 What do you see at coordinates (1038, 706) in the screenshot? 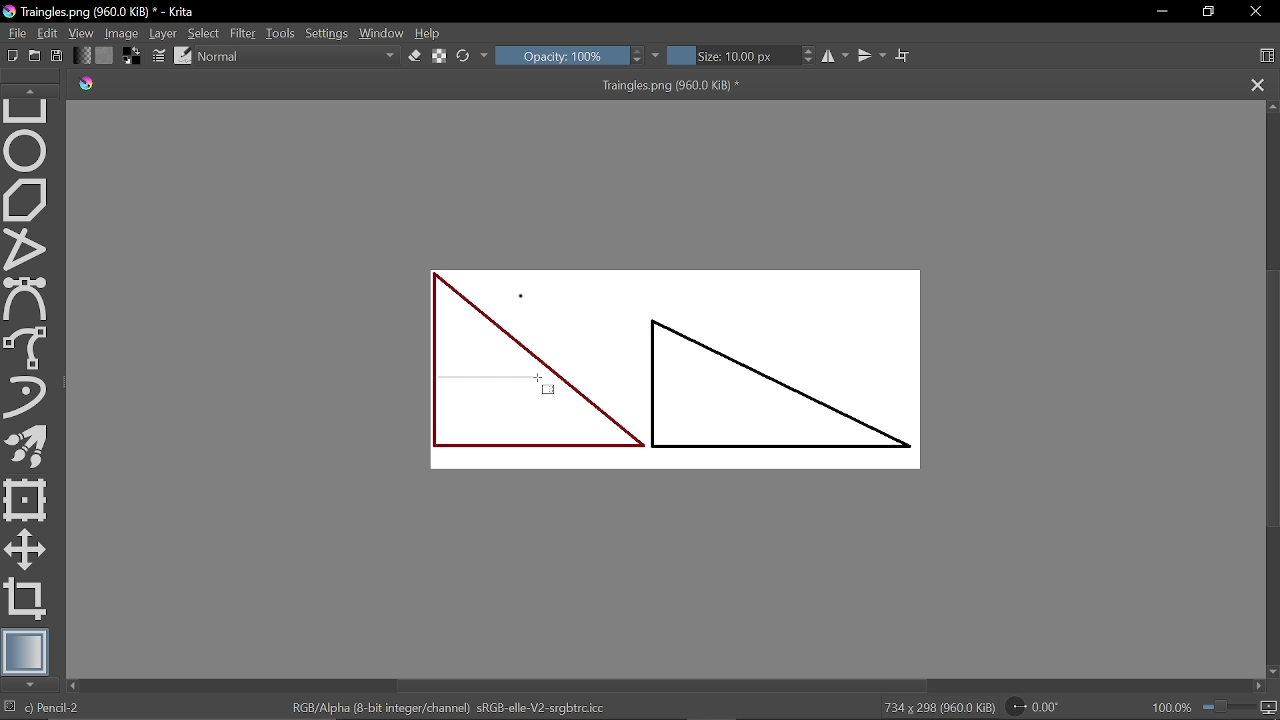
I see `Rotate` at bounding box center [1038, 706].